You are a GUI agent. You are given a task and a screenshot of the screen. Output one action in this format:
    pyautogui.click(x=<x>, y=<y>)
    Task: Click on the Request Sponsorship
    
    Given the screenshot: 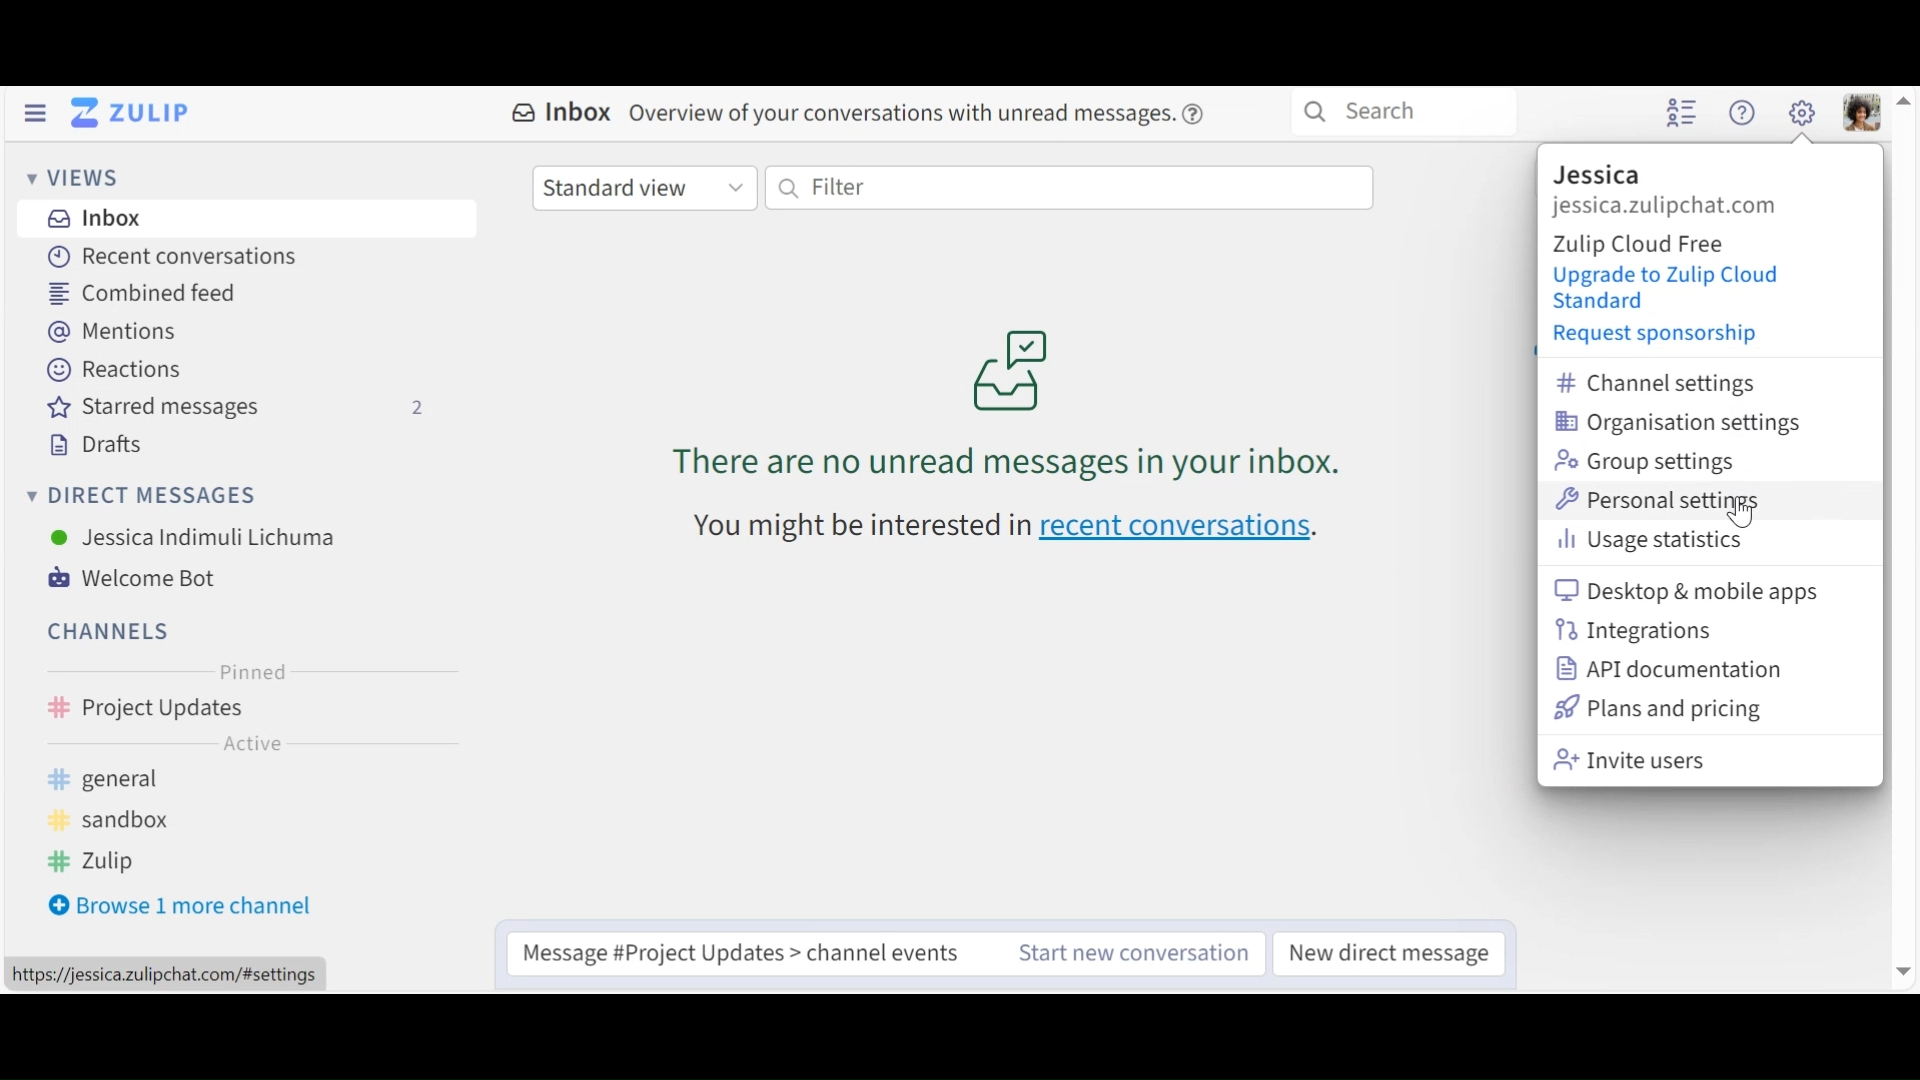 What is the action you would take?
    pyautogui.click(x=1652, y=337)
    